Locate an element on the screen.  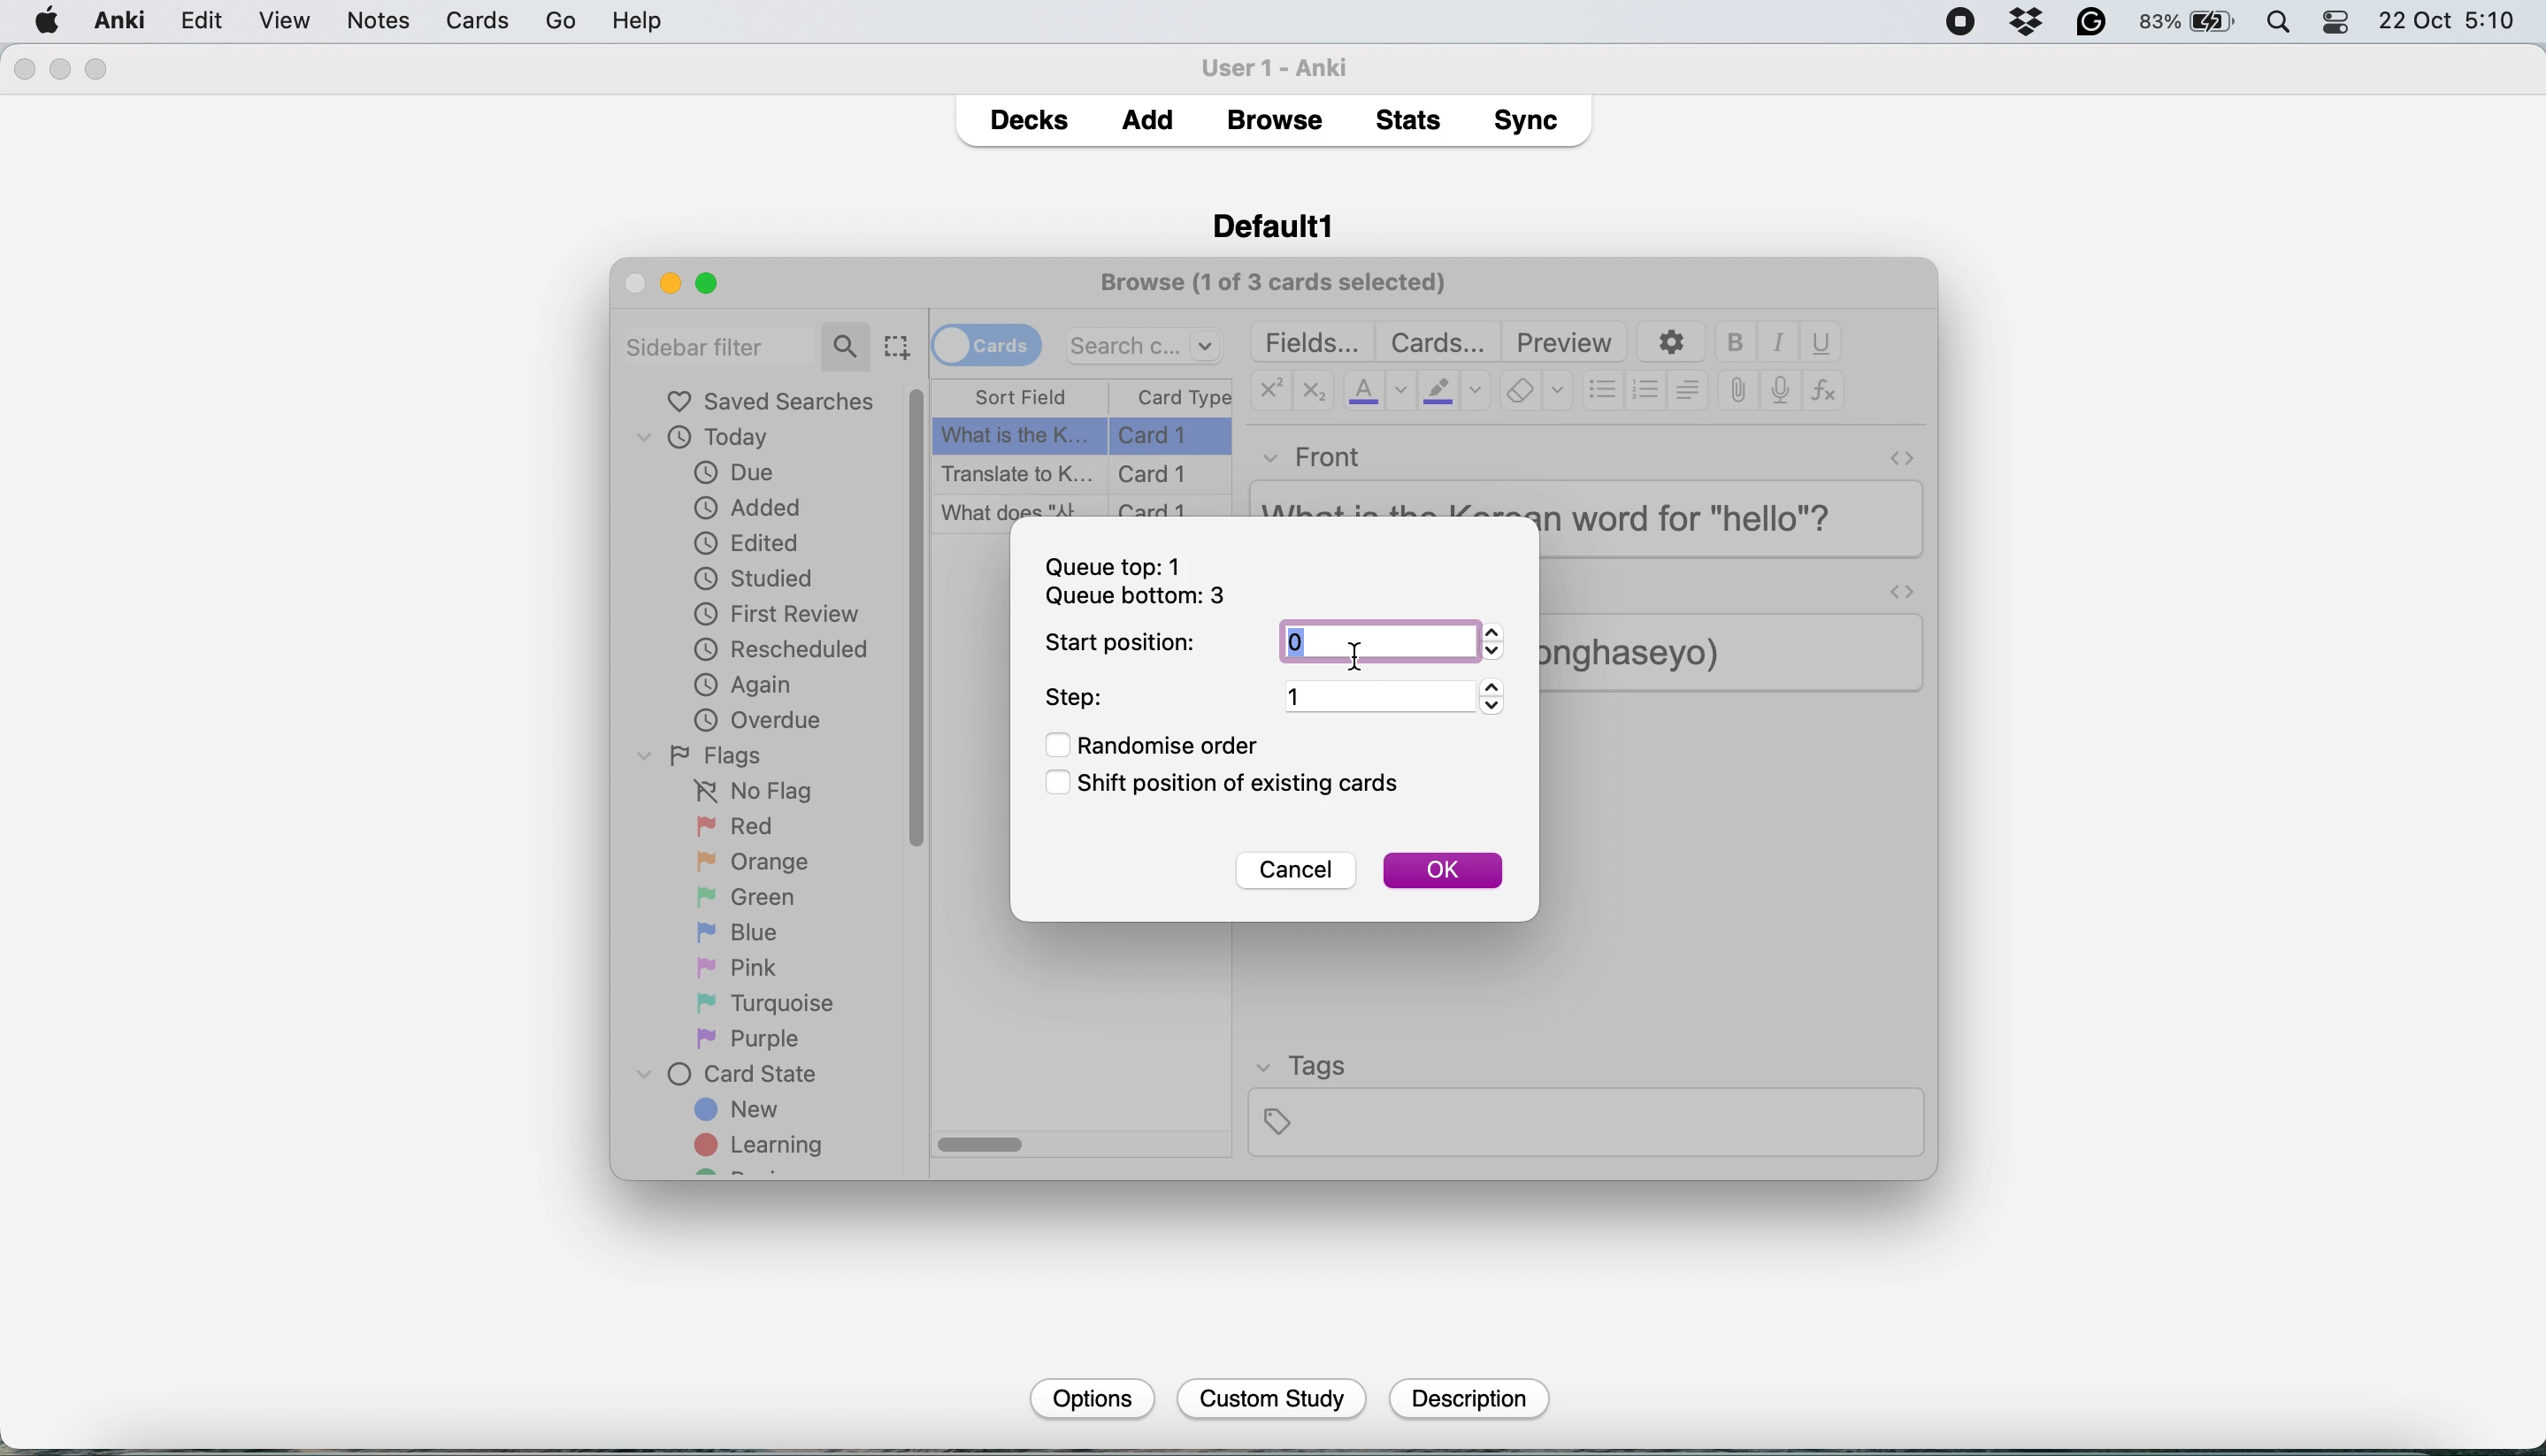
close is located at coordinates (635, 282).